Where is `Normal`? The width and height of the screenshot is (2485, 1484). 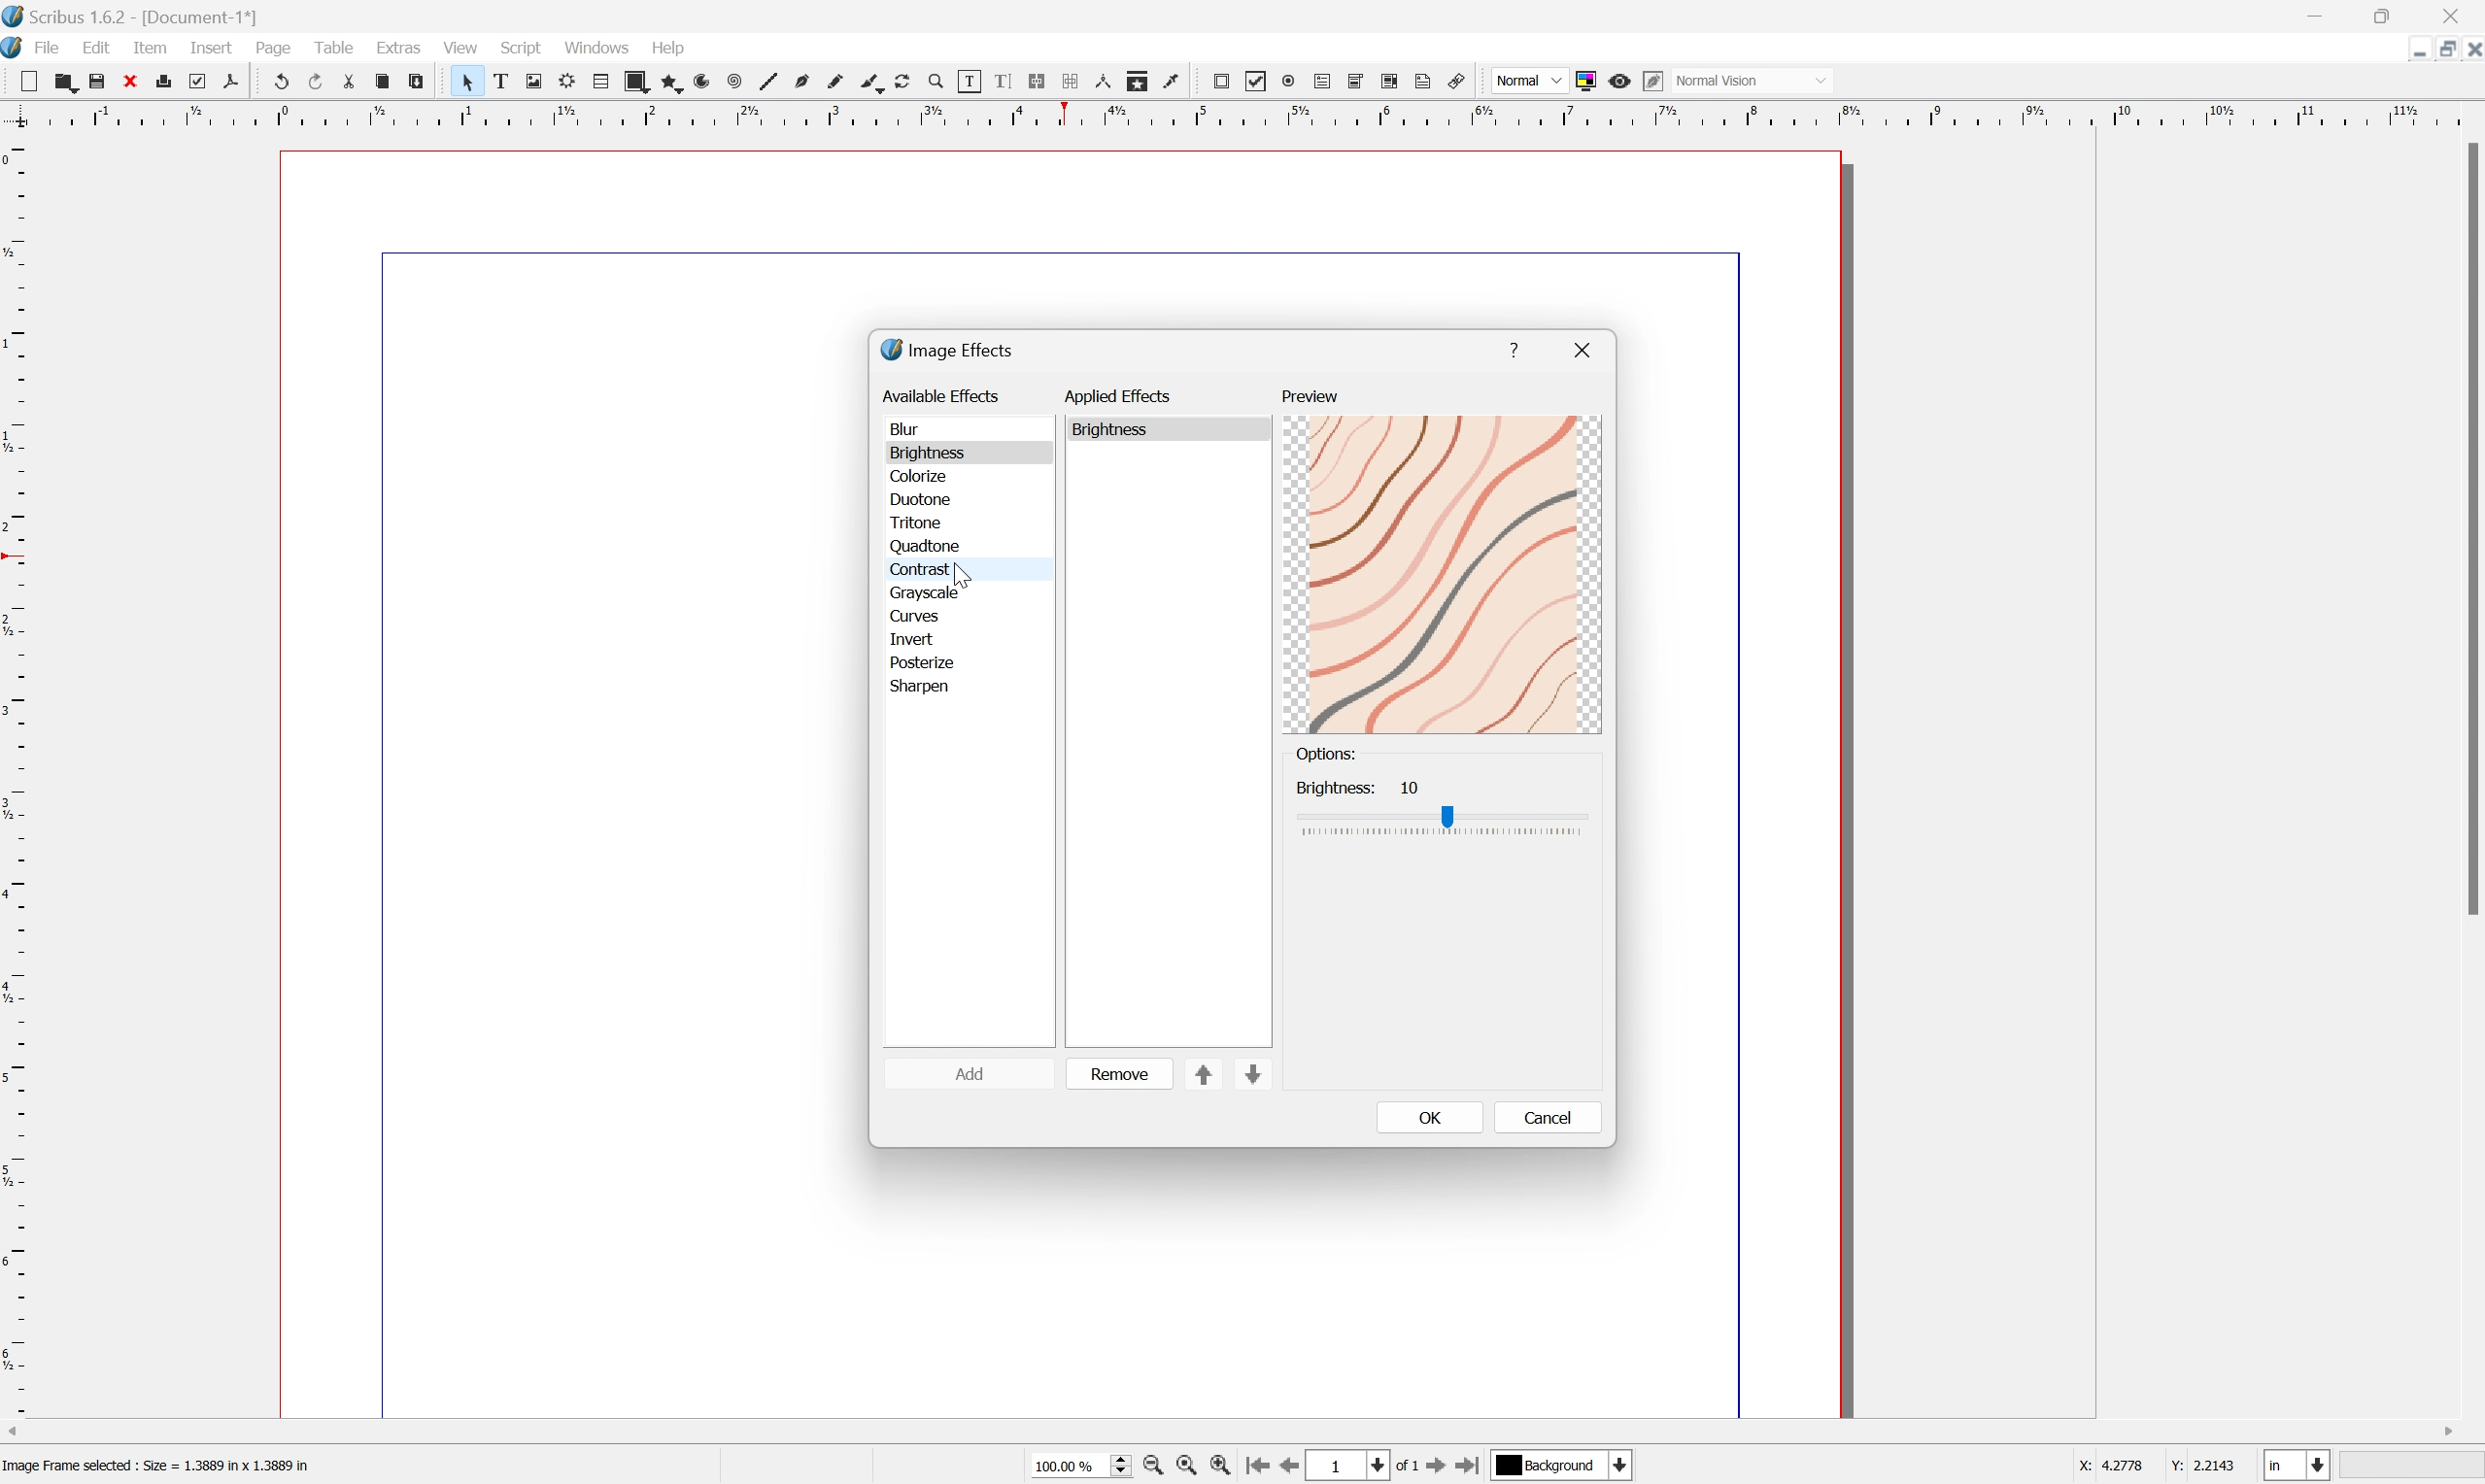 Normal is located at coordinates (1527, 81).